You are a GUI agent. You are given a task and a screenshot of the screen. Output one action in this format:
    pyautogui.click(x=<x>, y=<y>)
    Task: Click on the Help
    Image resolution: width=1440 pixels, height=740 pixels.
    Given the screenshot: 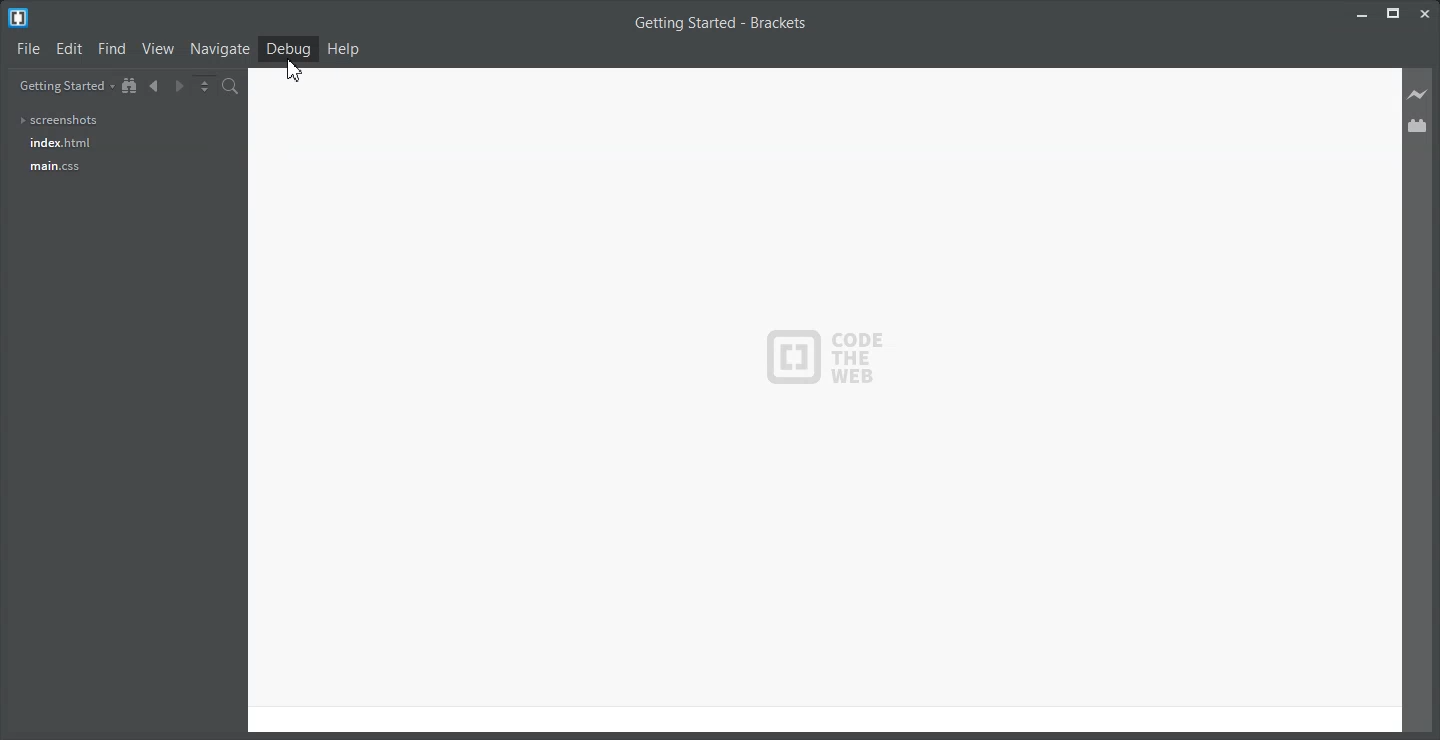 What is the action you would take?
    pyautogui.click(x=345, y=49)
    